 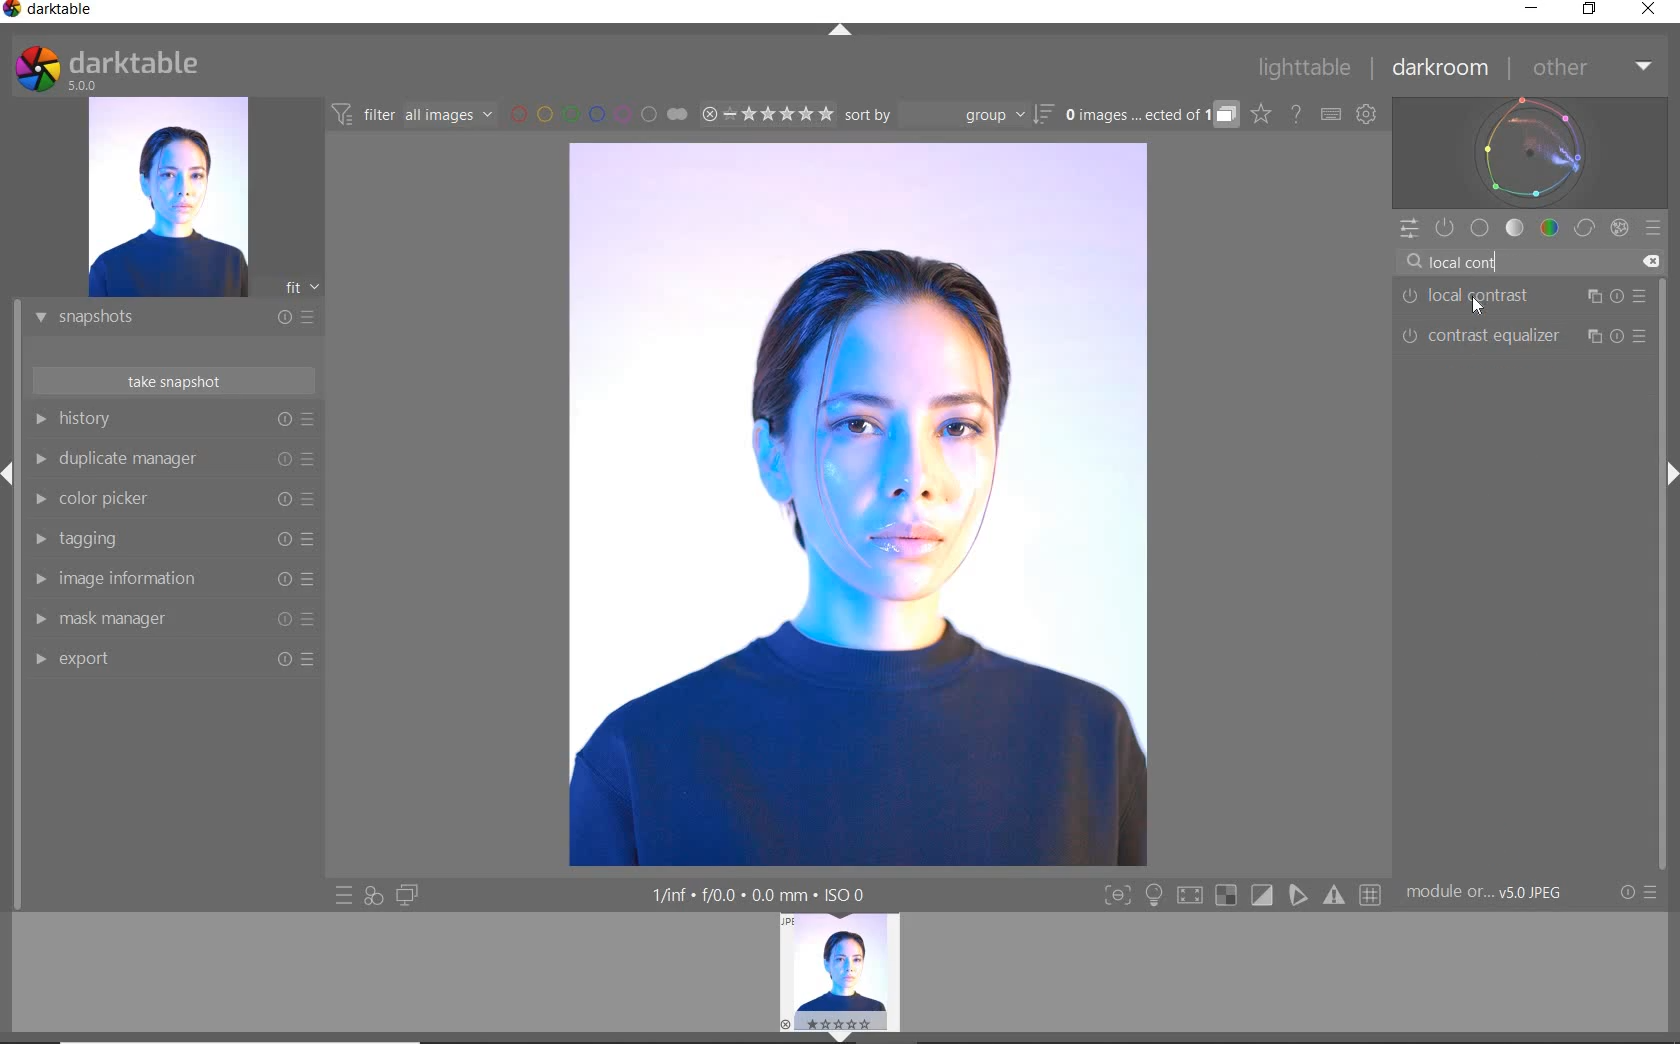 I want to click on MODULE...v5.0 JPEG, so click(x=1499, y=893).